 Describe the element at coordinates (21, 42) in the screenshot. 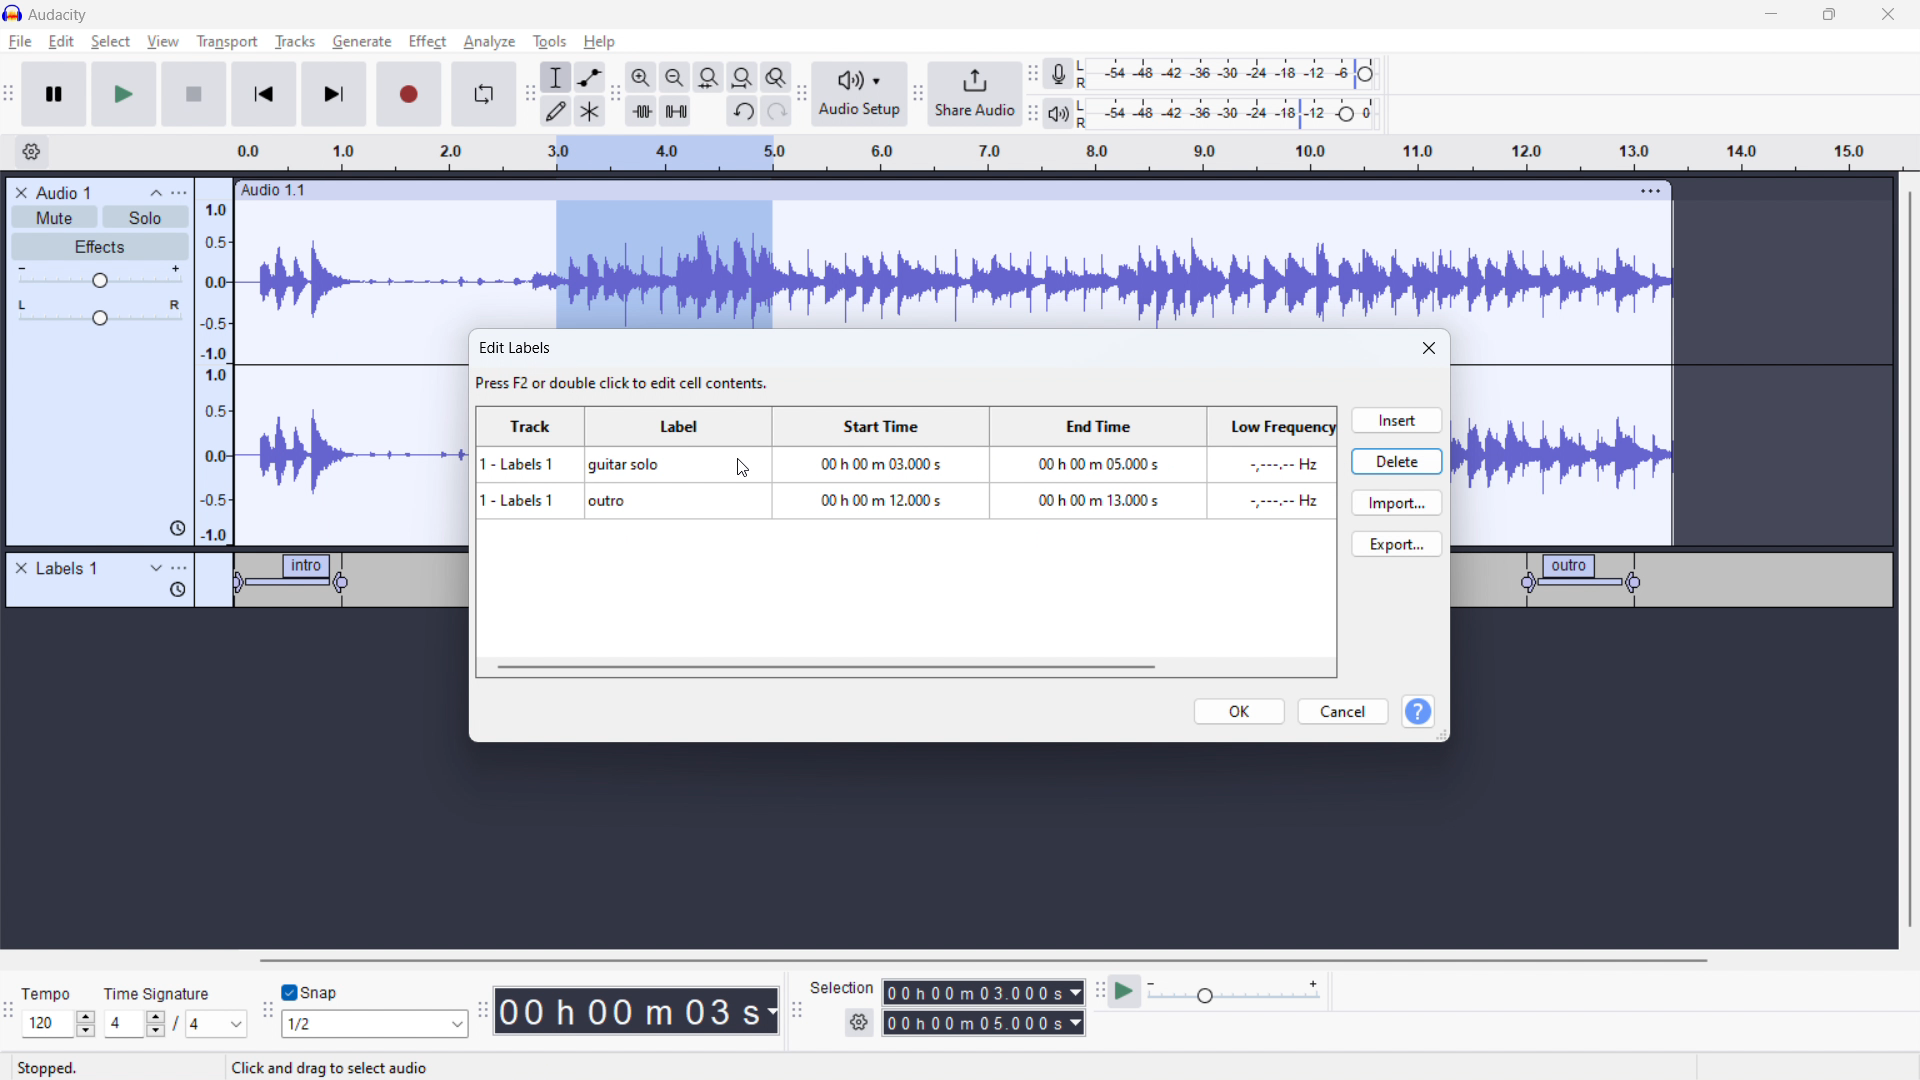

I see `file` at that location.